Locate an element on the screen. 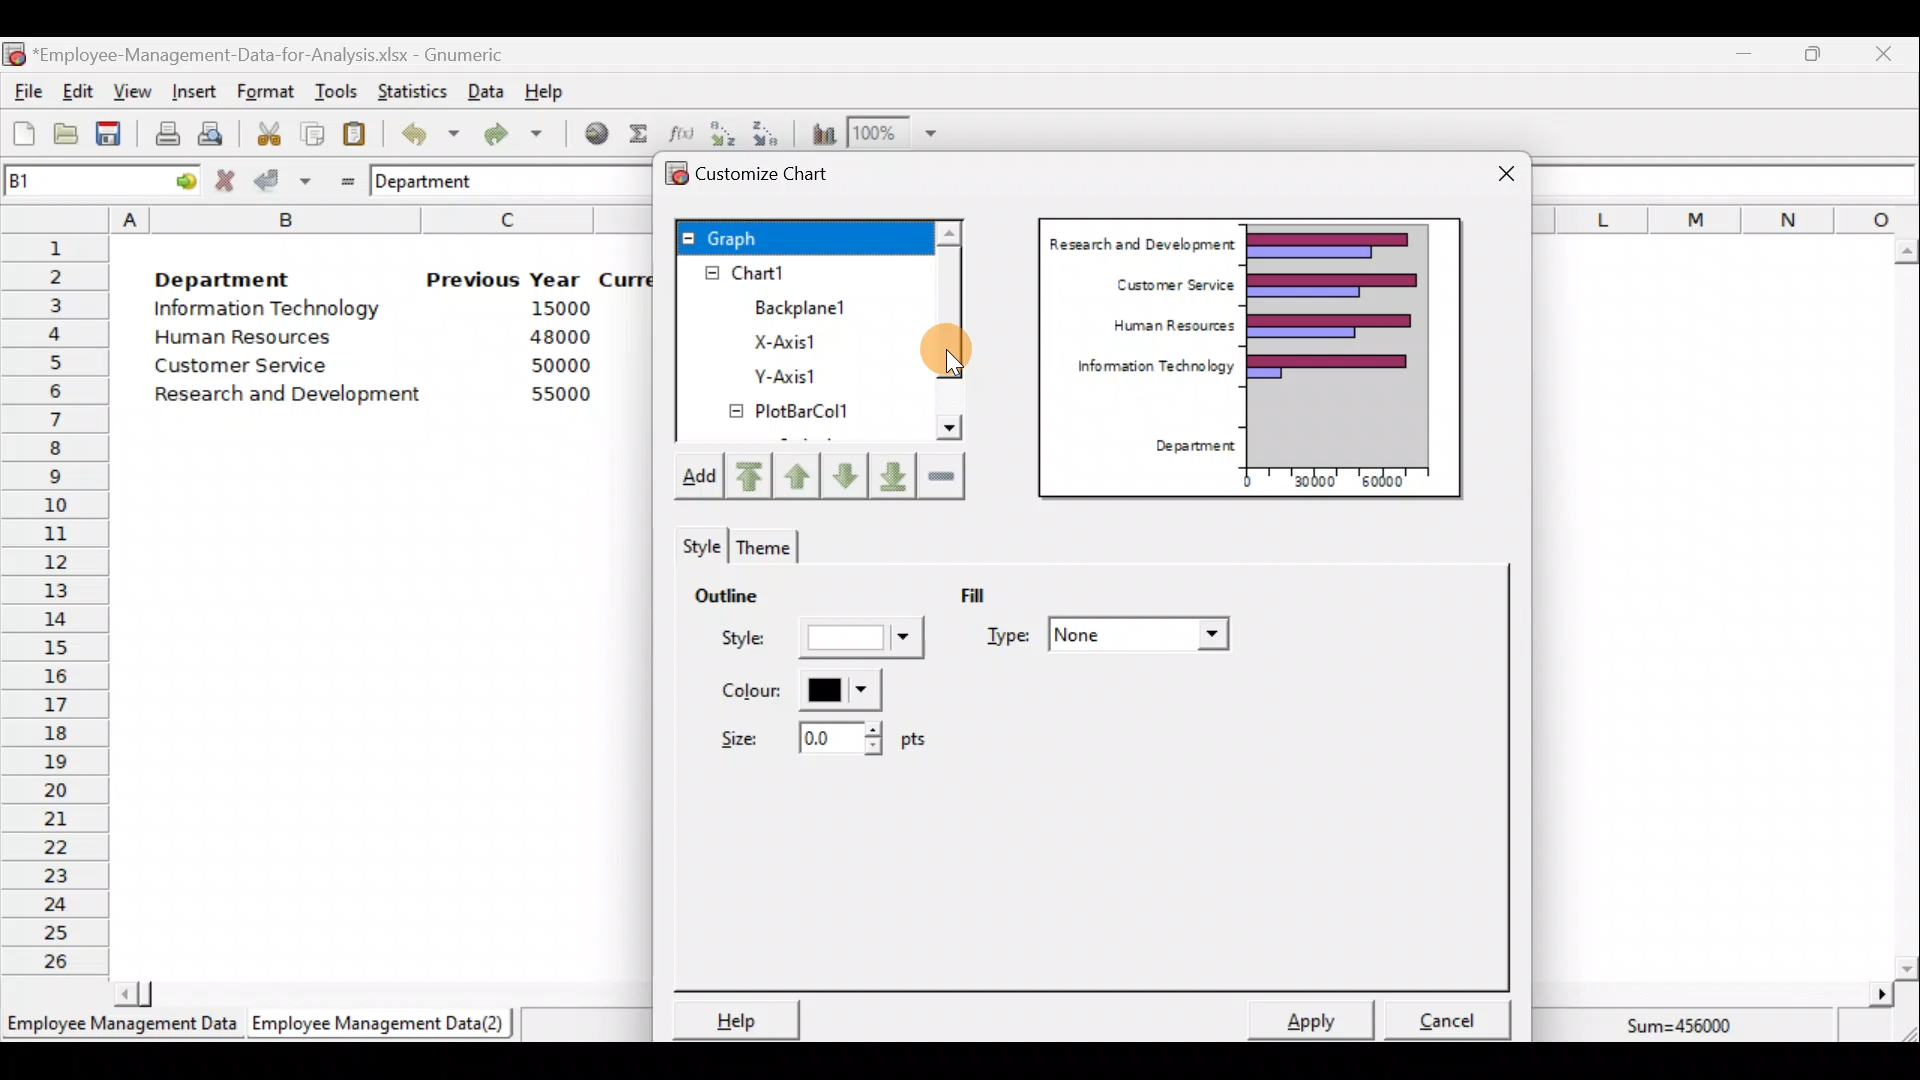  Print current file is located at coordinates (167, 133).